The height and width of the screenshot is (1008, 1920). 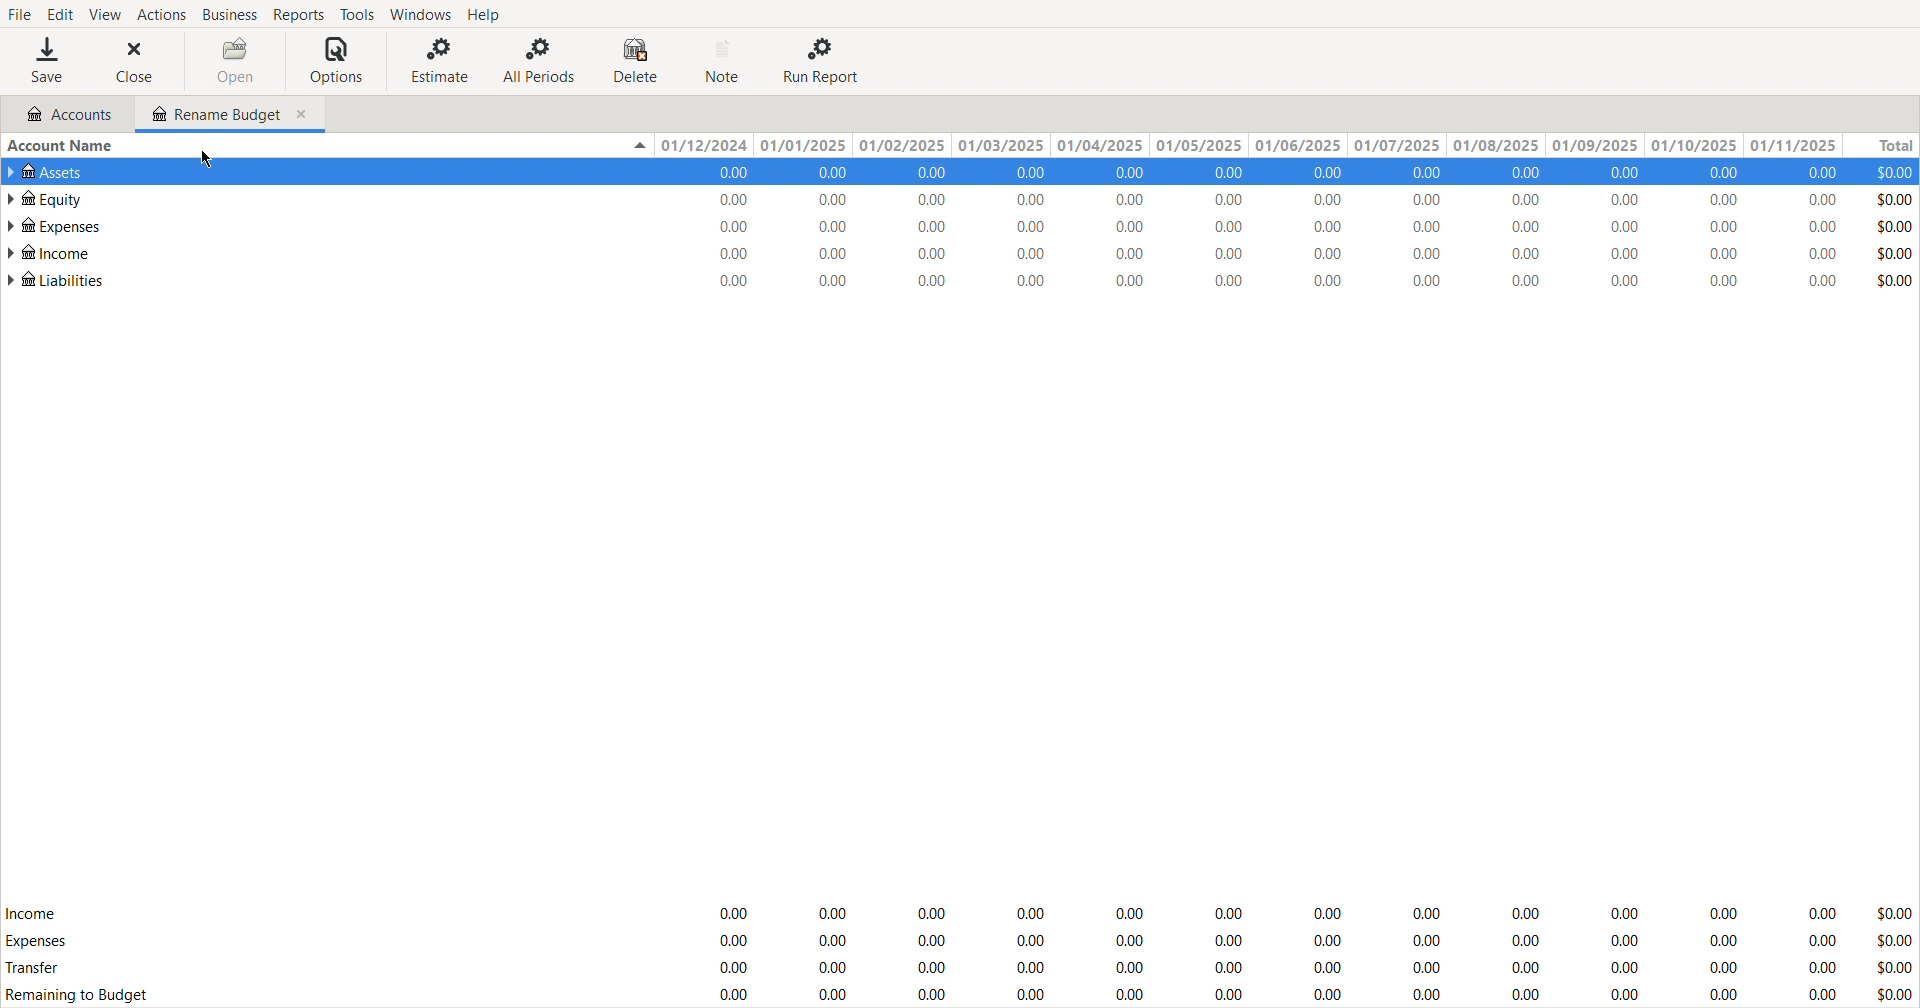 What do you see at coordinates (640, 61) in the screenshot?
I see `Delete` at bounding box center [640, 61].